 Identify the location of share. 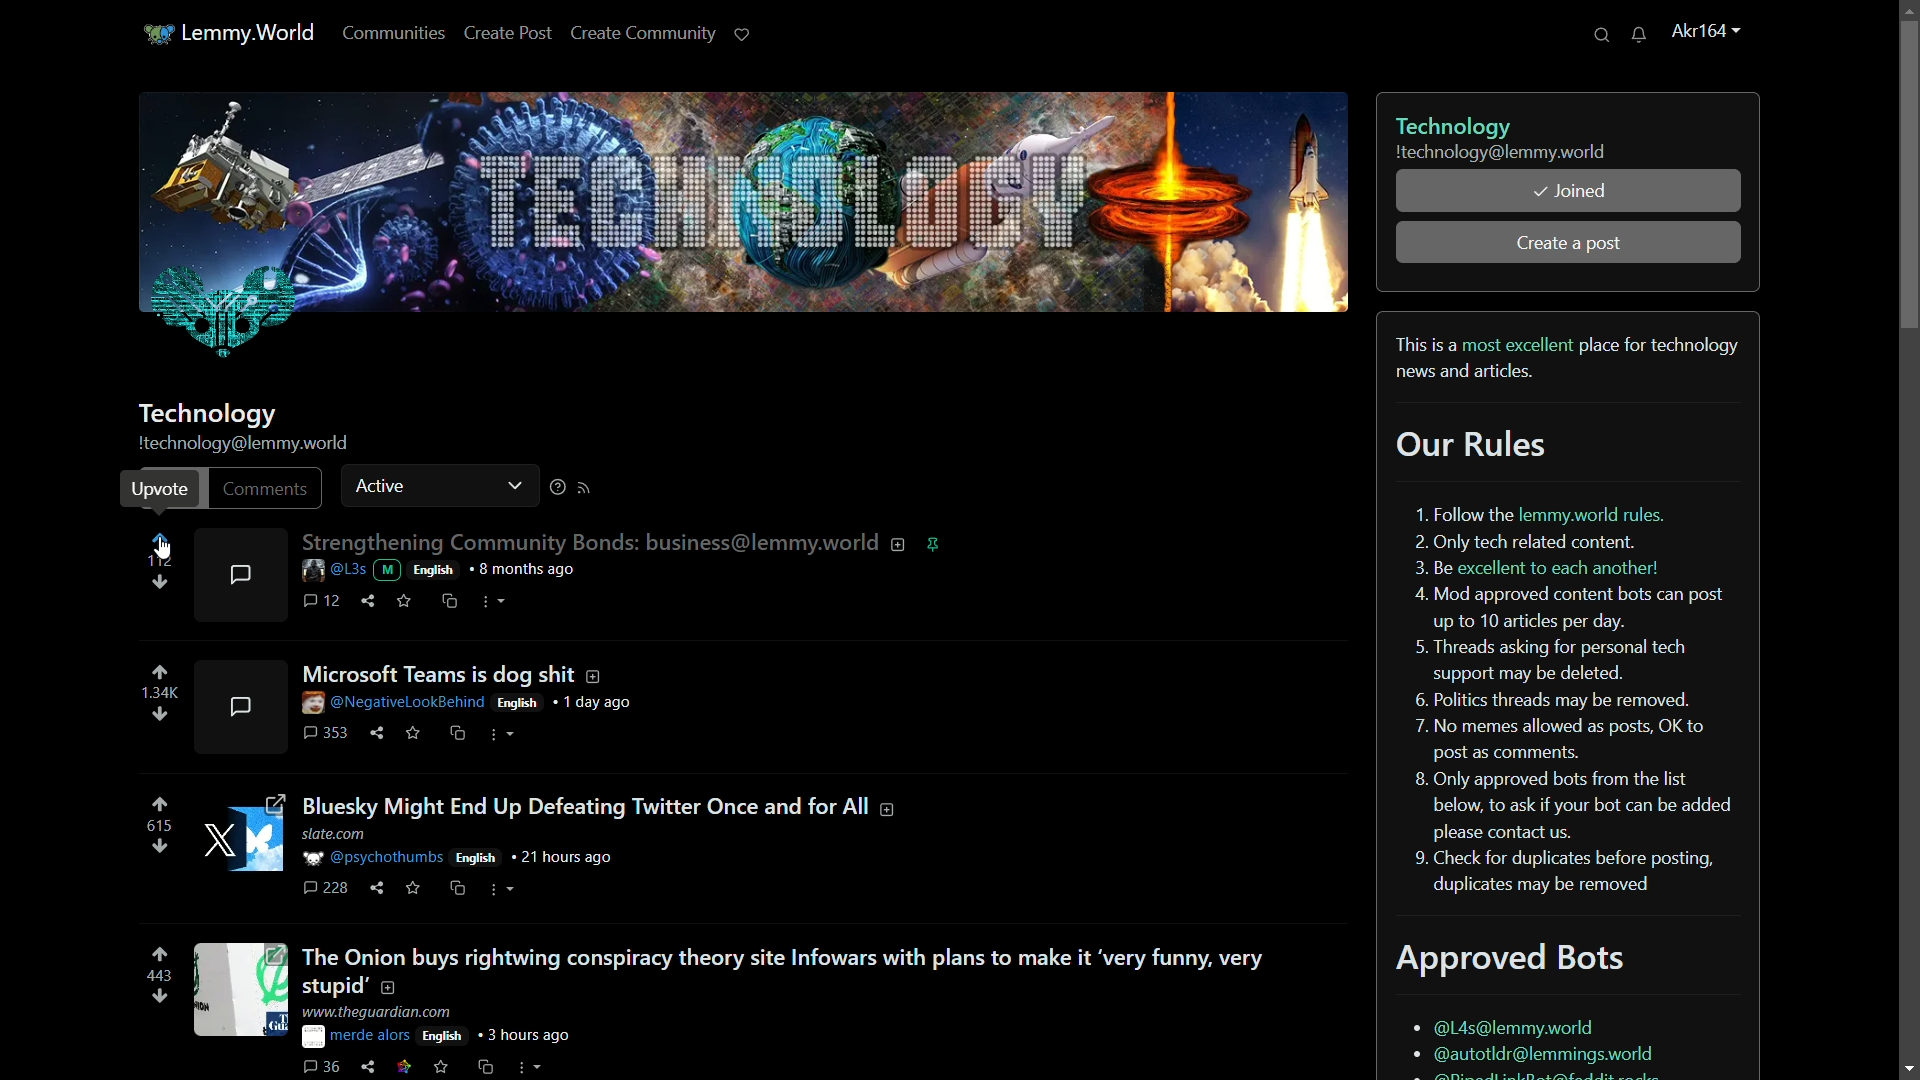
(375, 1063).